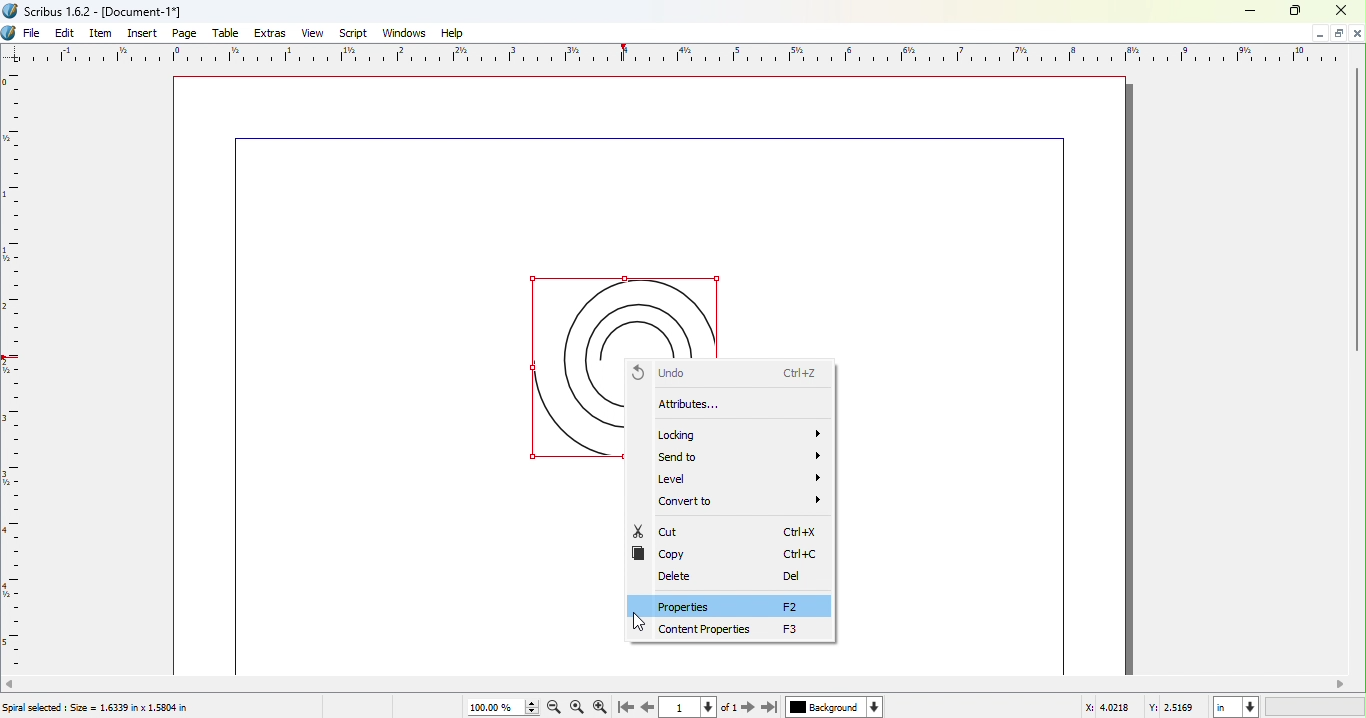 Image resolution: width=1366 pixels, height=718 pixels. Describe the element at coordinates (731, 608) in the screenshot. I see `Properties` at that location.